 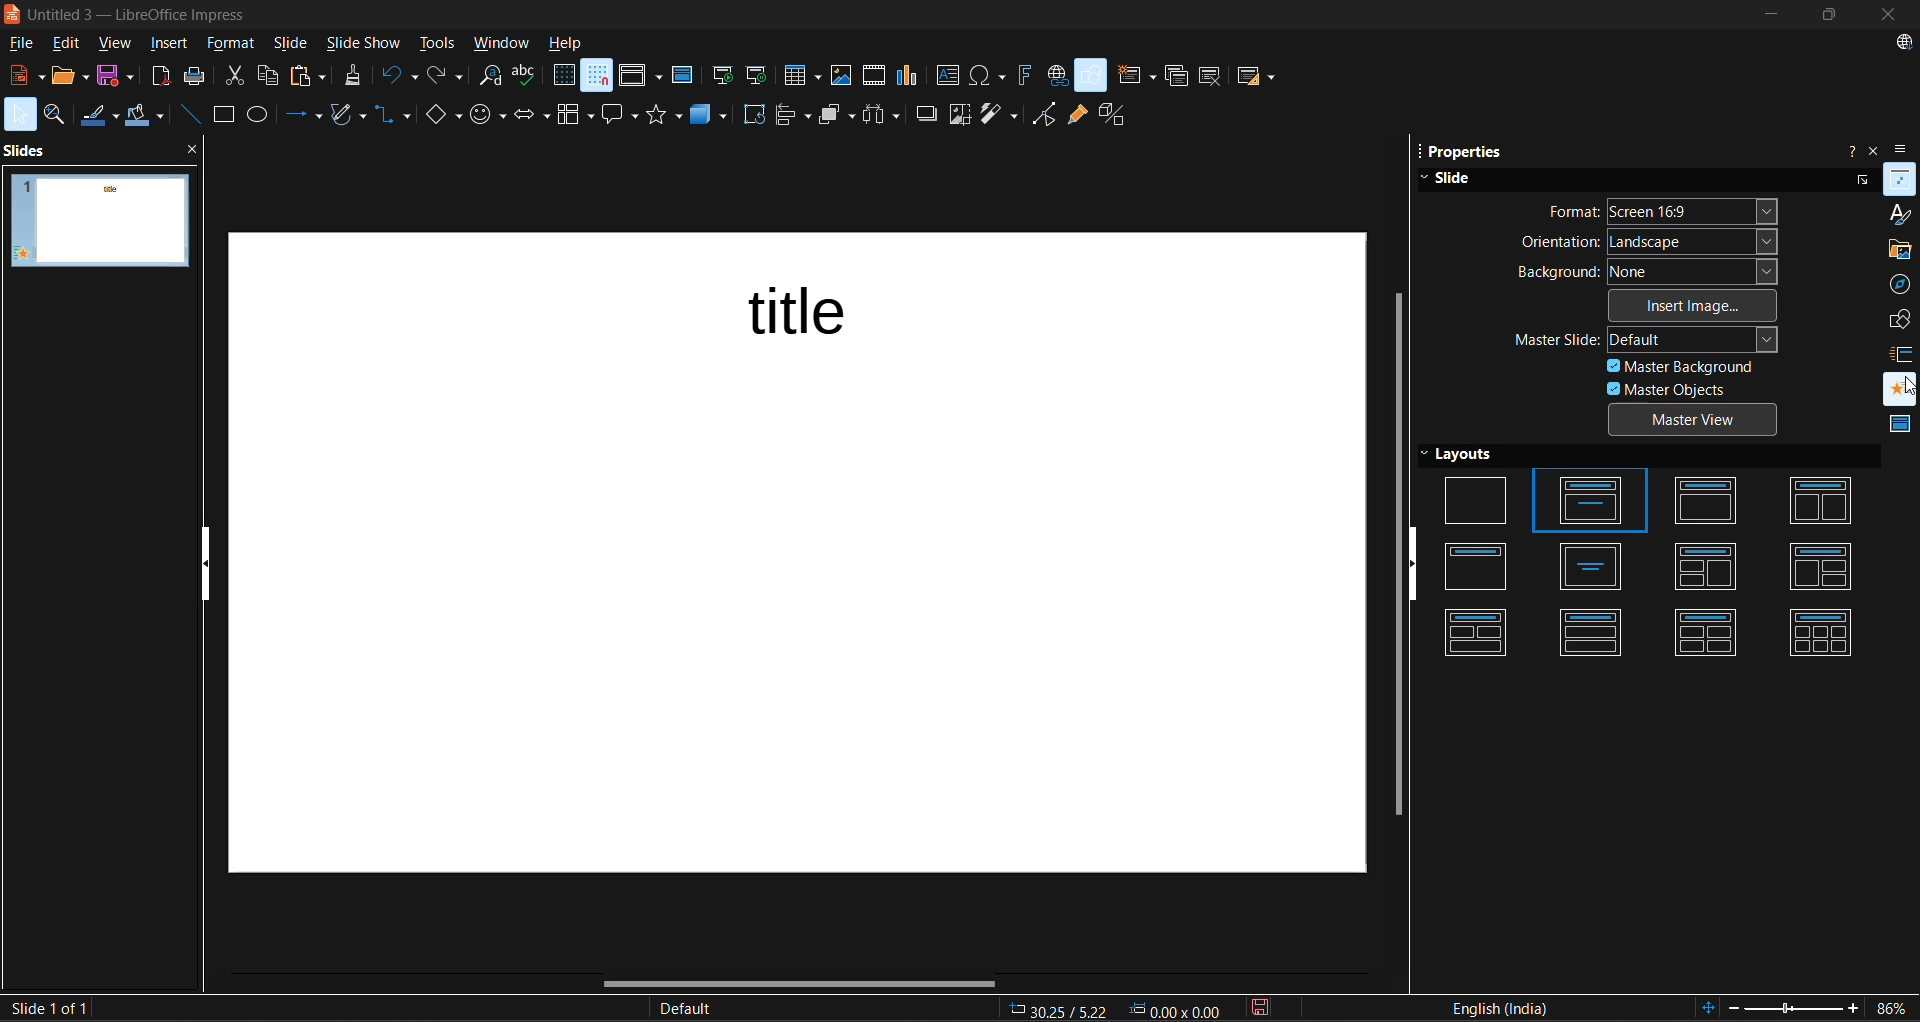 I want to click on hide, so click(x=209, y=563).